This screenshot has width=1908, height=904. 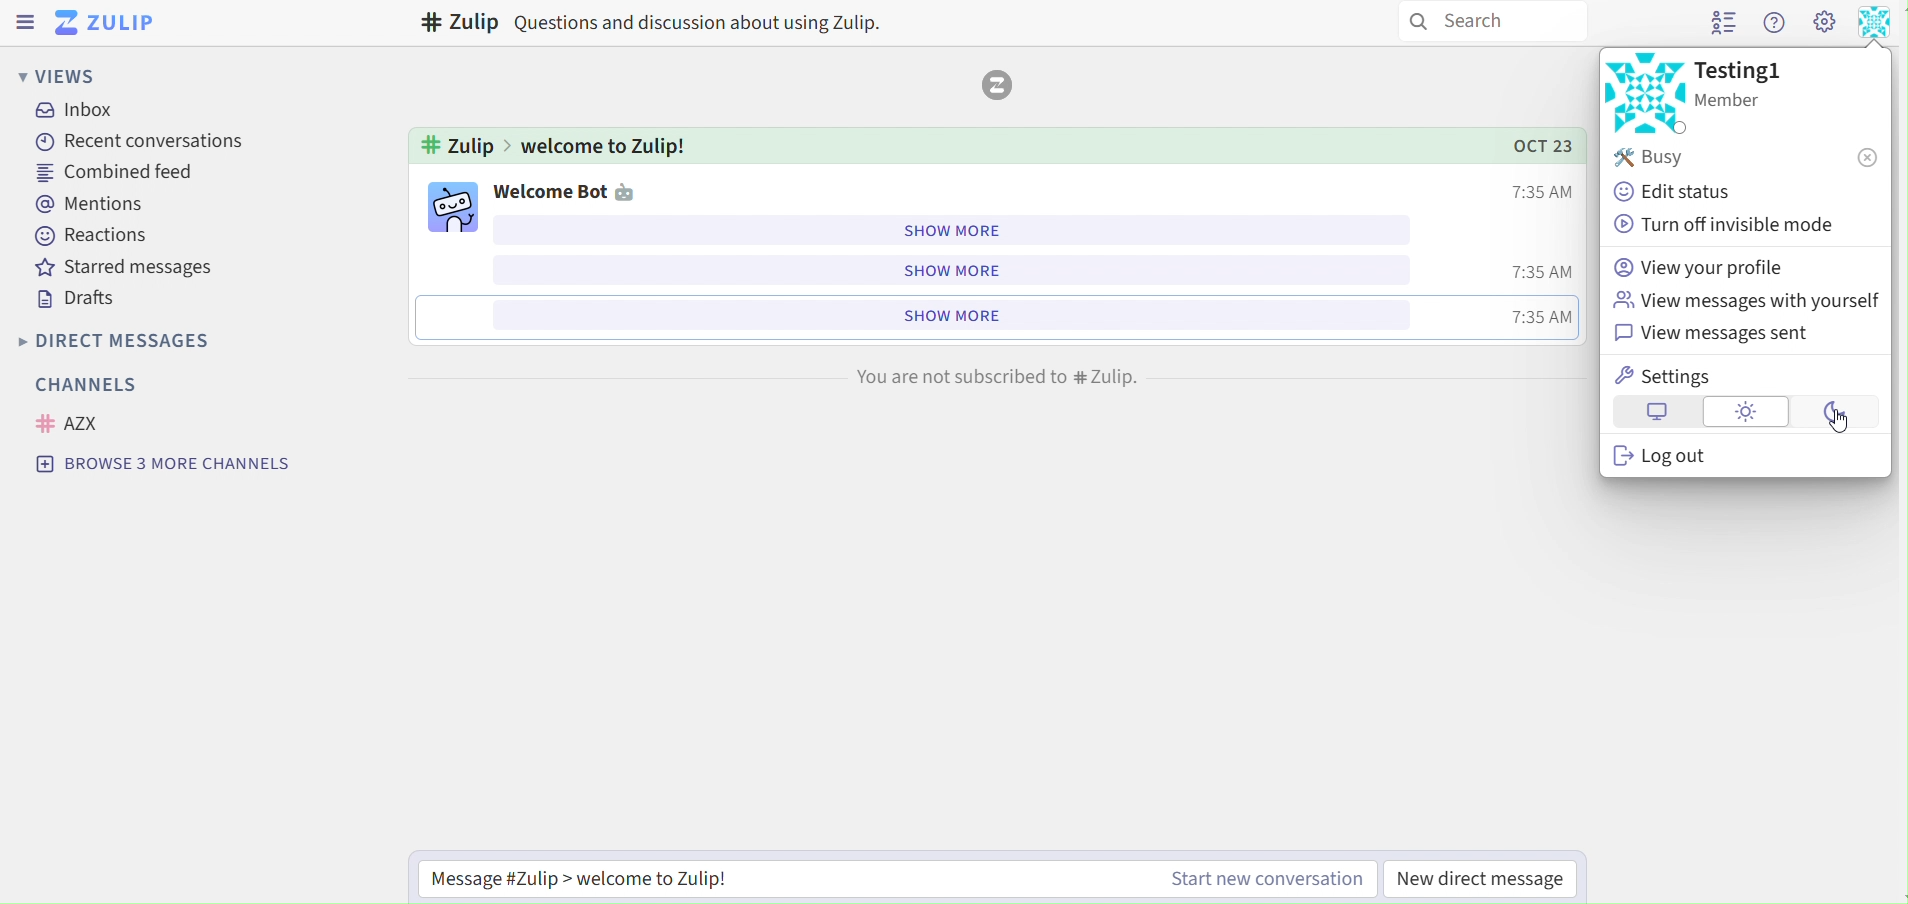 I want to click on mentions, so click(x=95, y=203).